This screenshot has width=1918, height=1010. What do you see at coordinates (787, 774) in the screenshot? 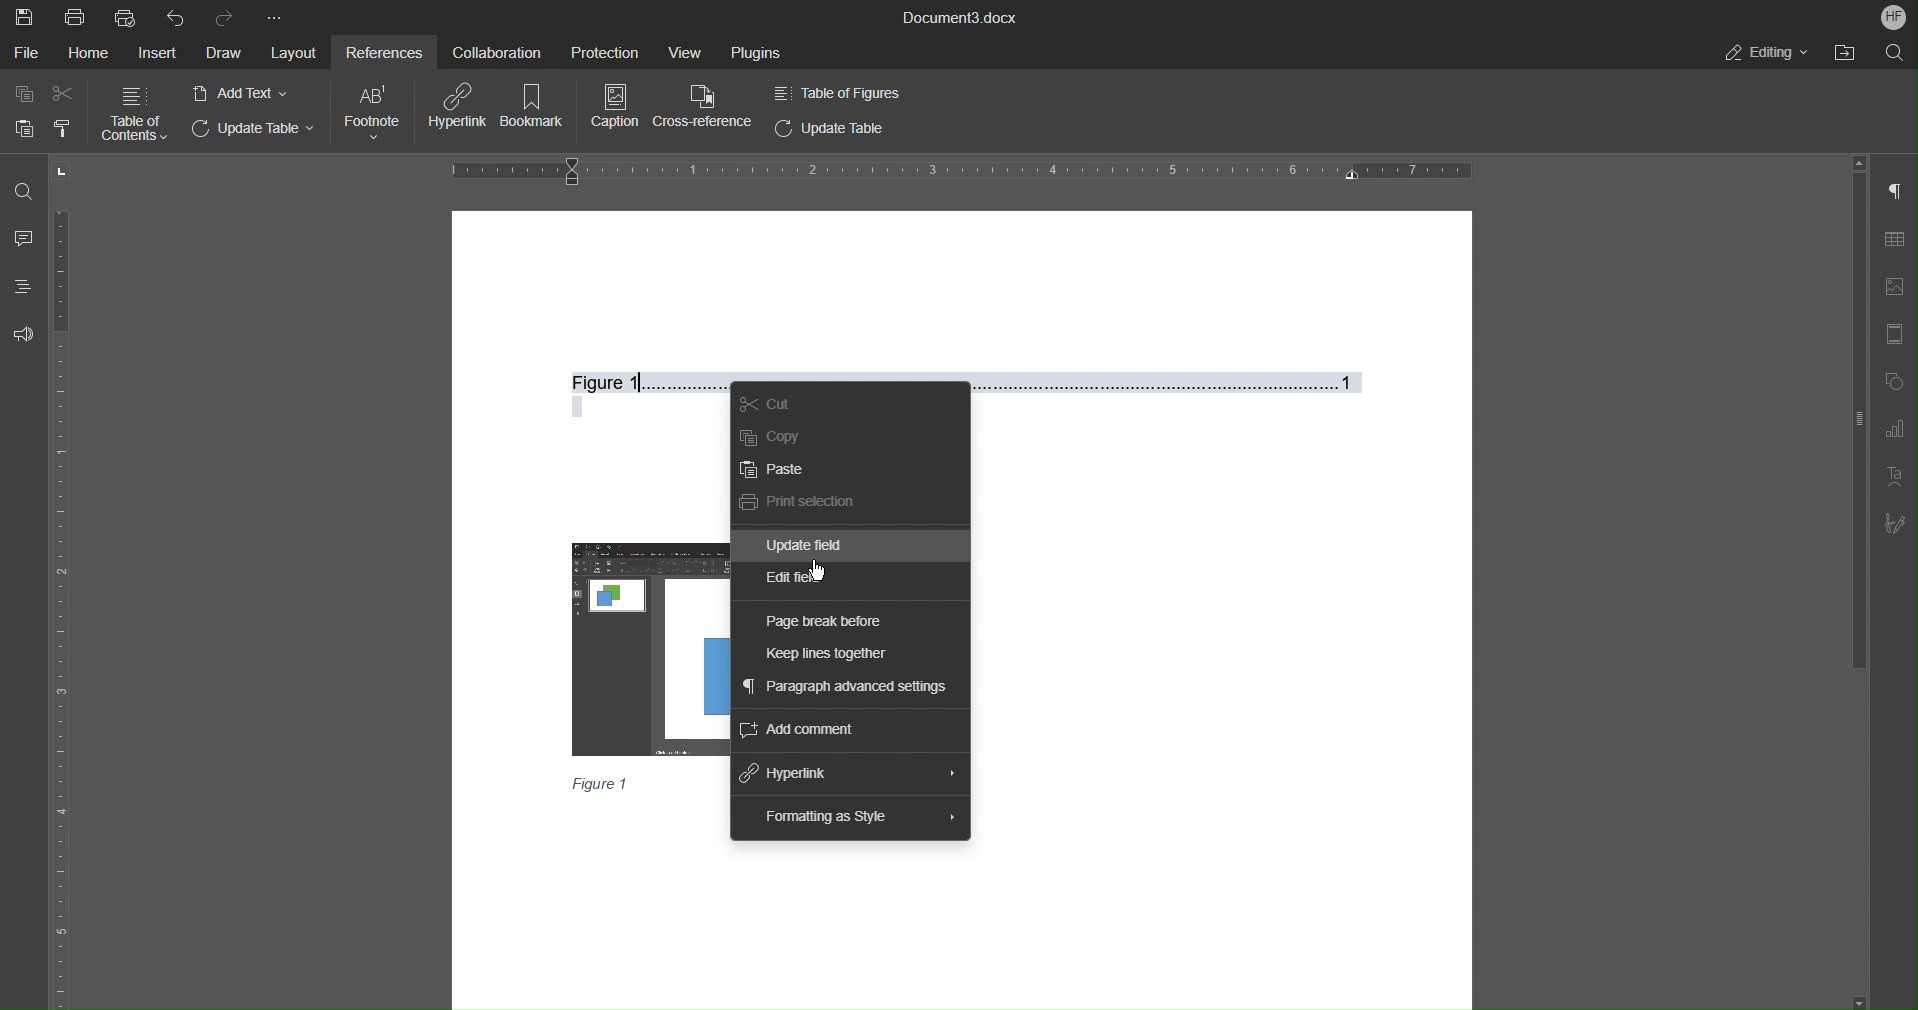
I see `Hyperlink` at bounding box center [787, 774].